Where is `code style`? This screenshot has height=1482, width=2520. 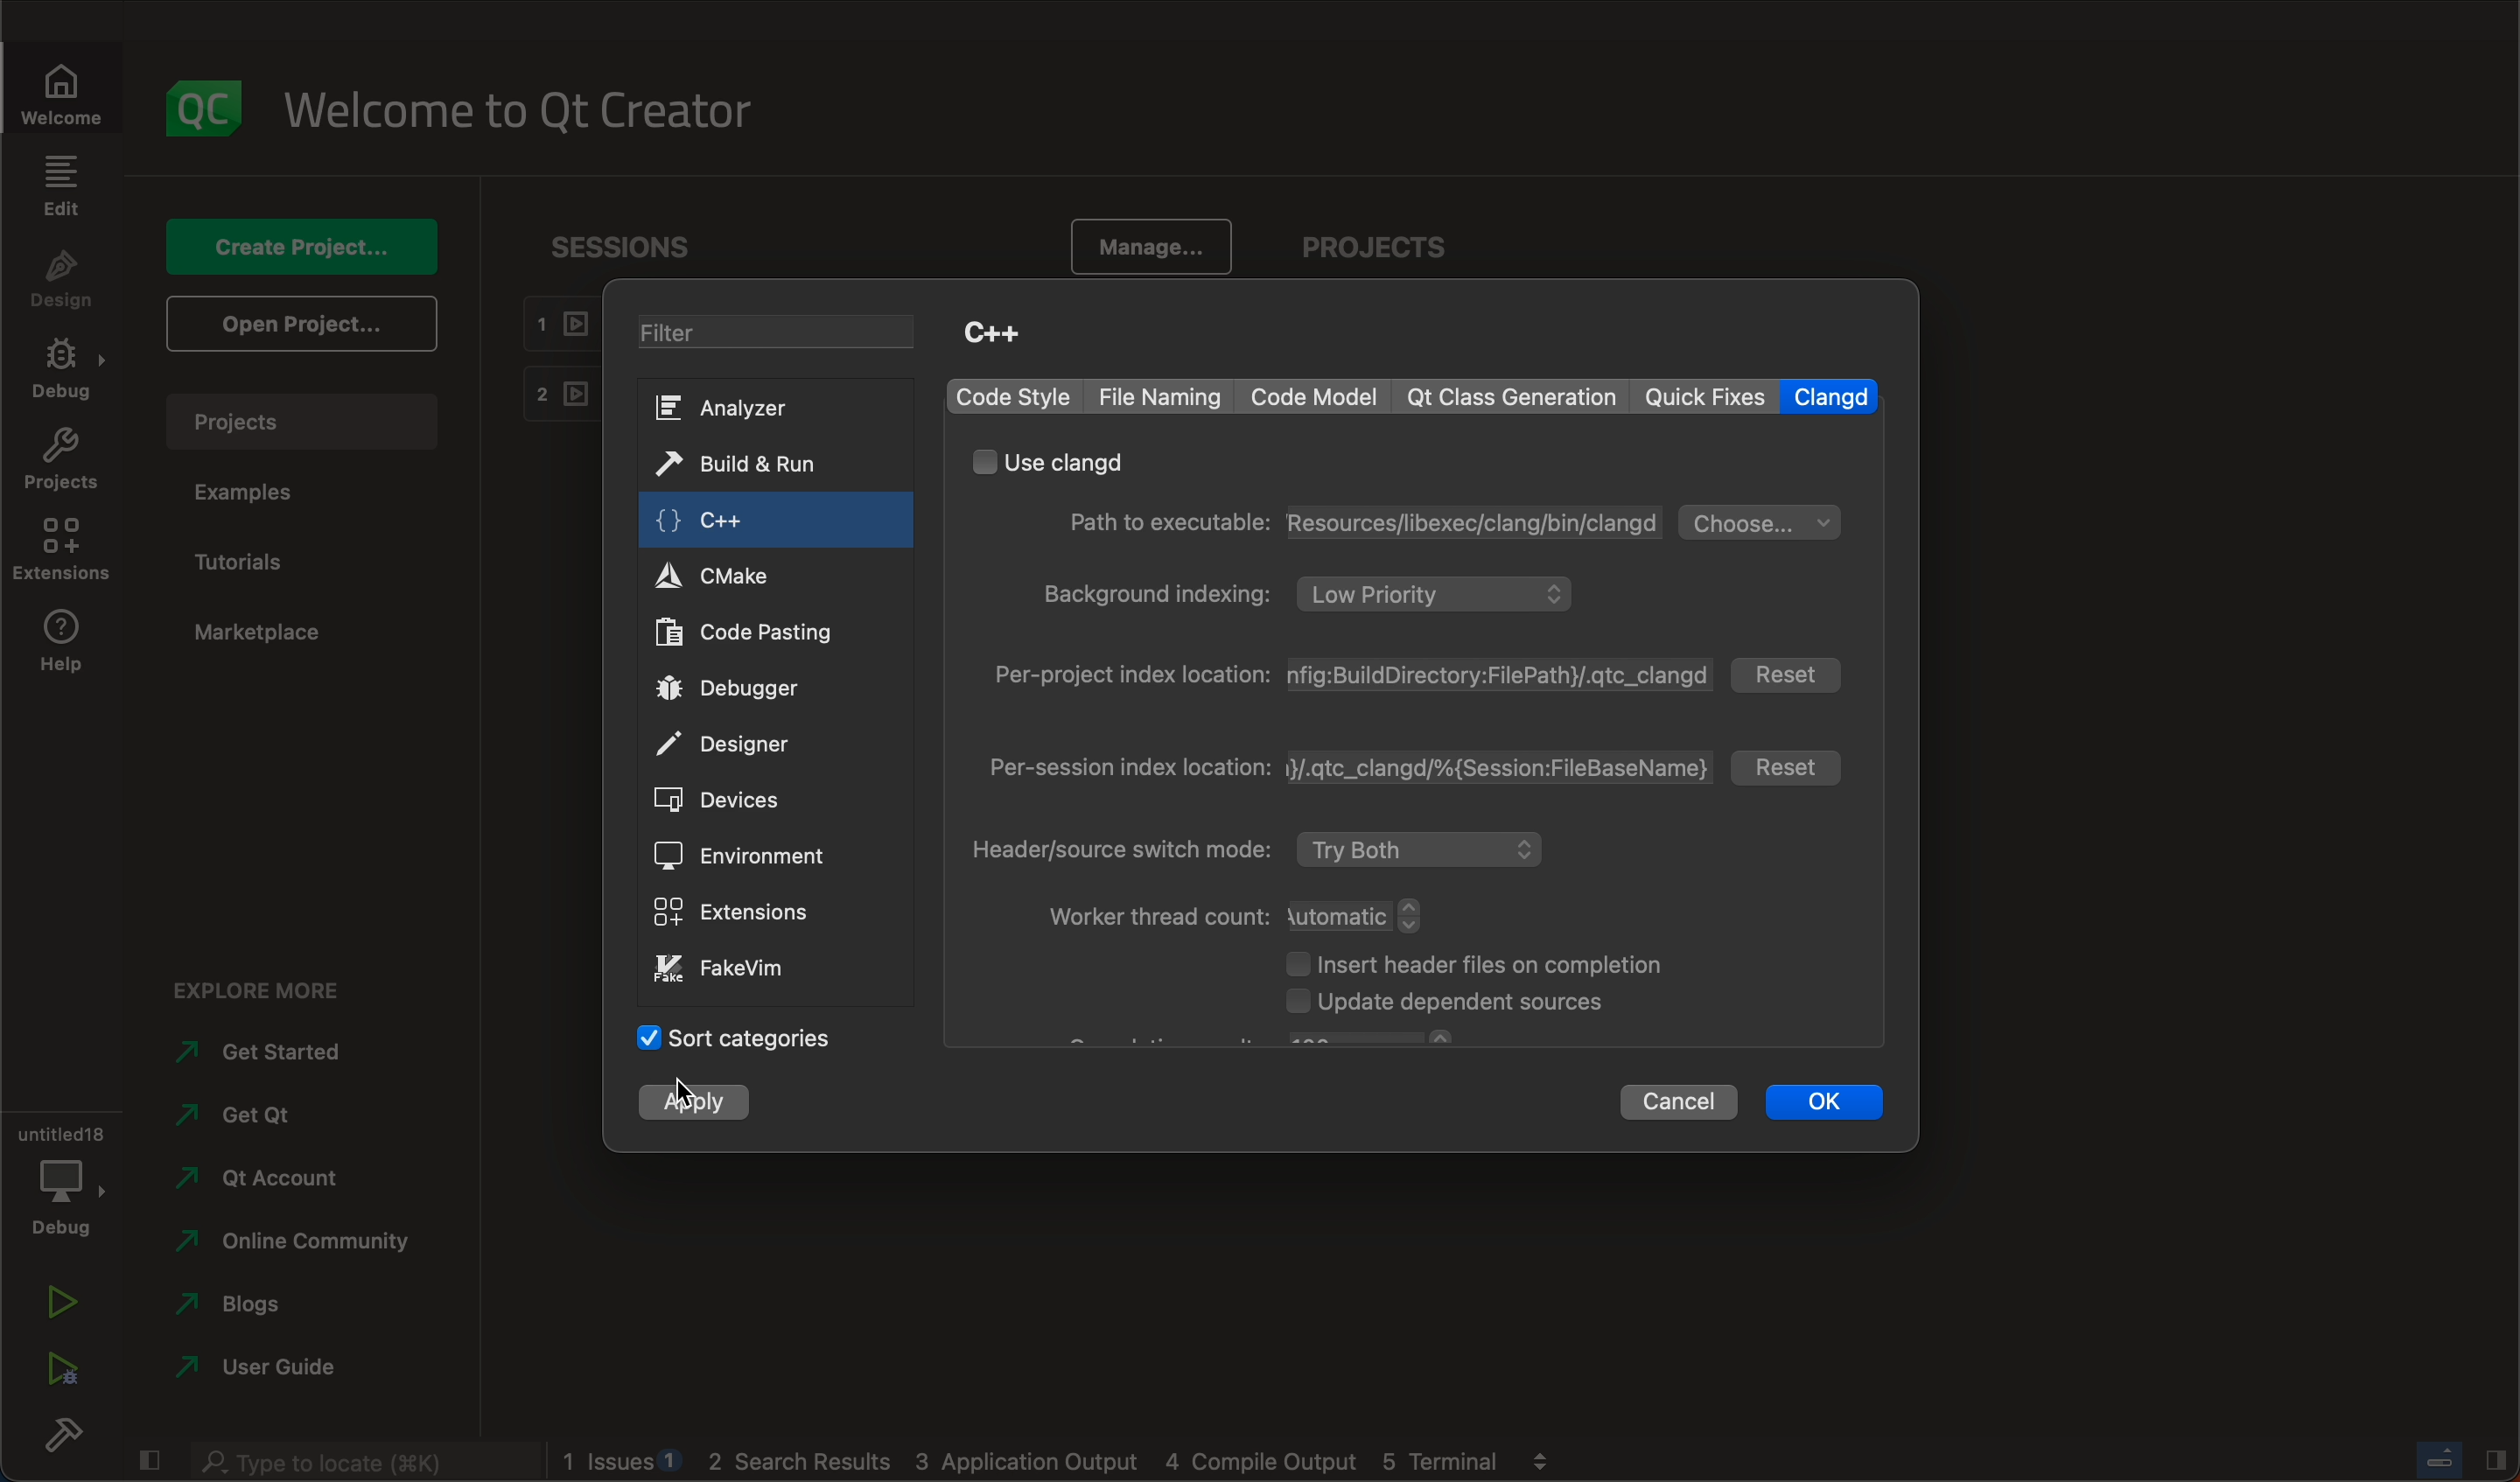
code style is located at coordinates (1020, 395).